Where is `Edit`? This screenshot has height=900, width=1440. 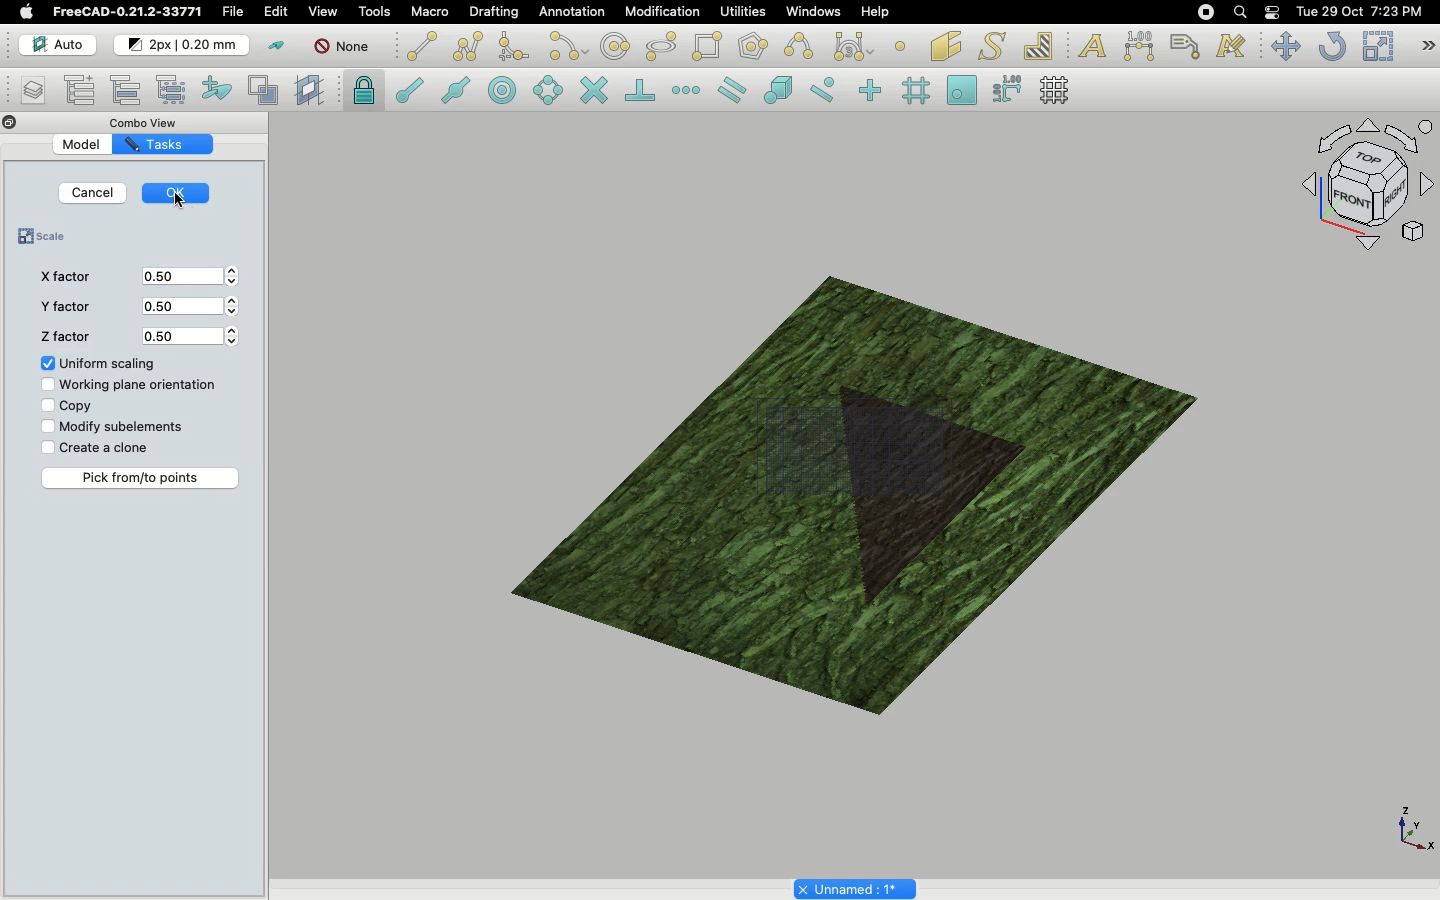 Edit is located at coordinates (277, 13).